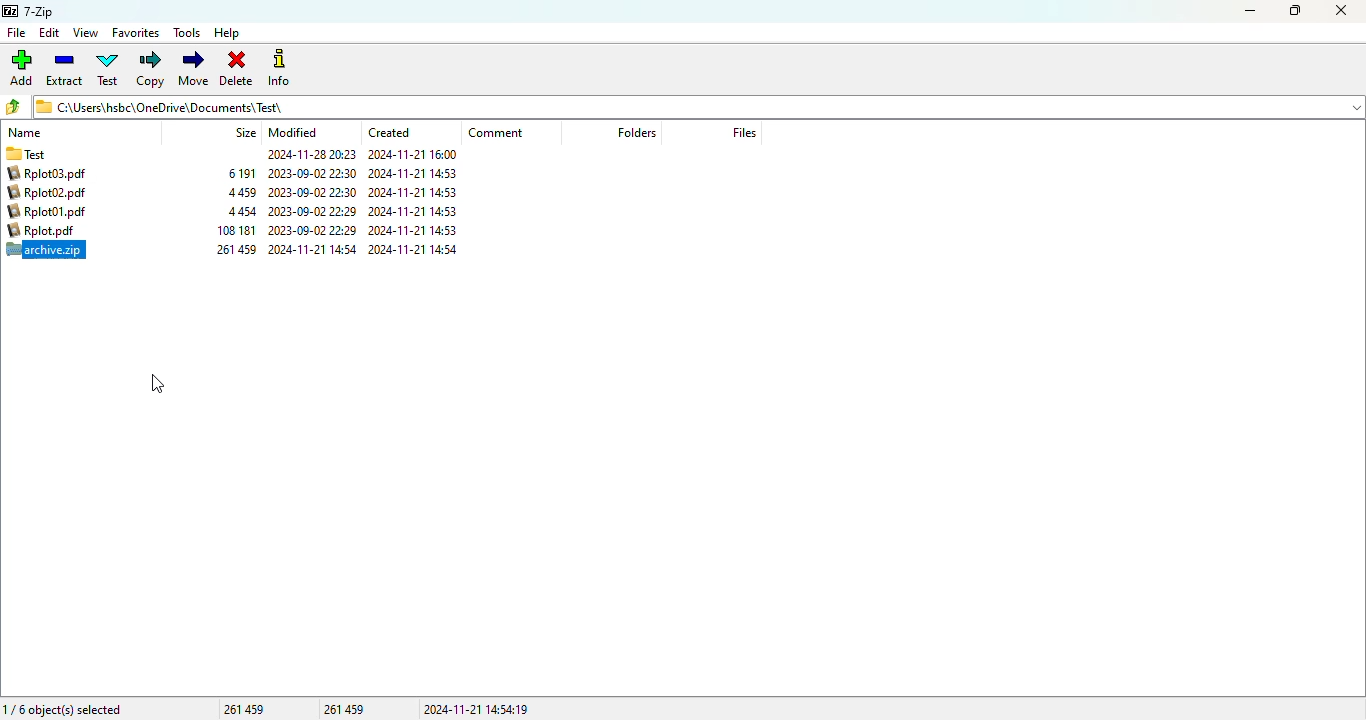 This screenshot has width=1366, height=720. Describe the element at coordinates (136, 33) in the screenshot. I see `favorites` at that location.